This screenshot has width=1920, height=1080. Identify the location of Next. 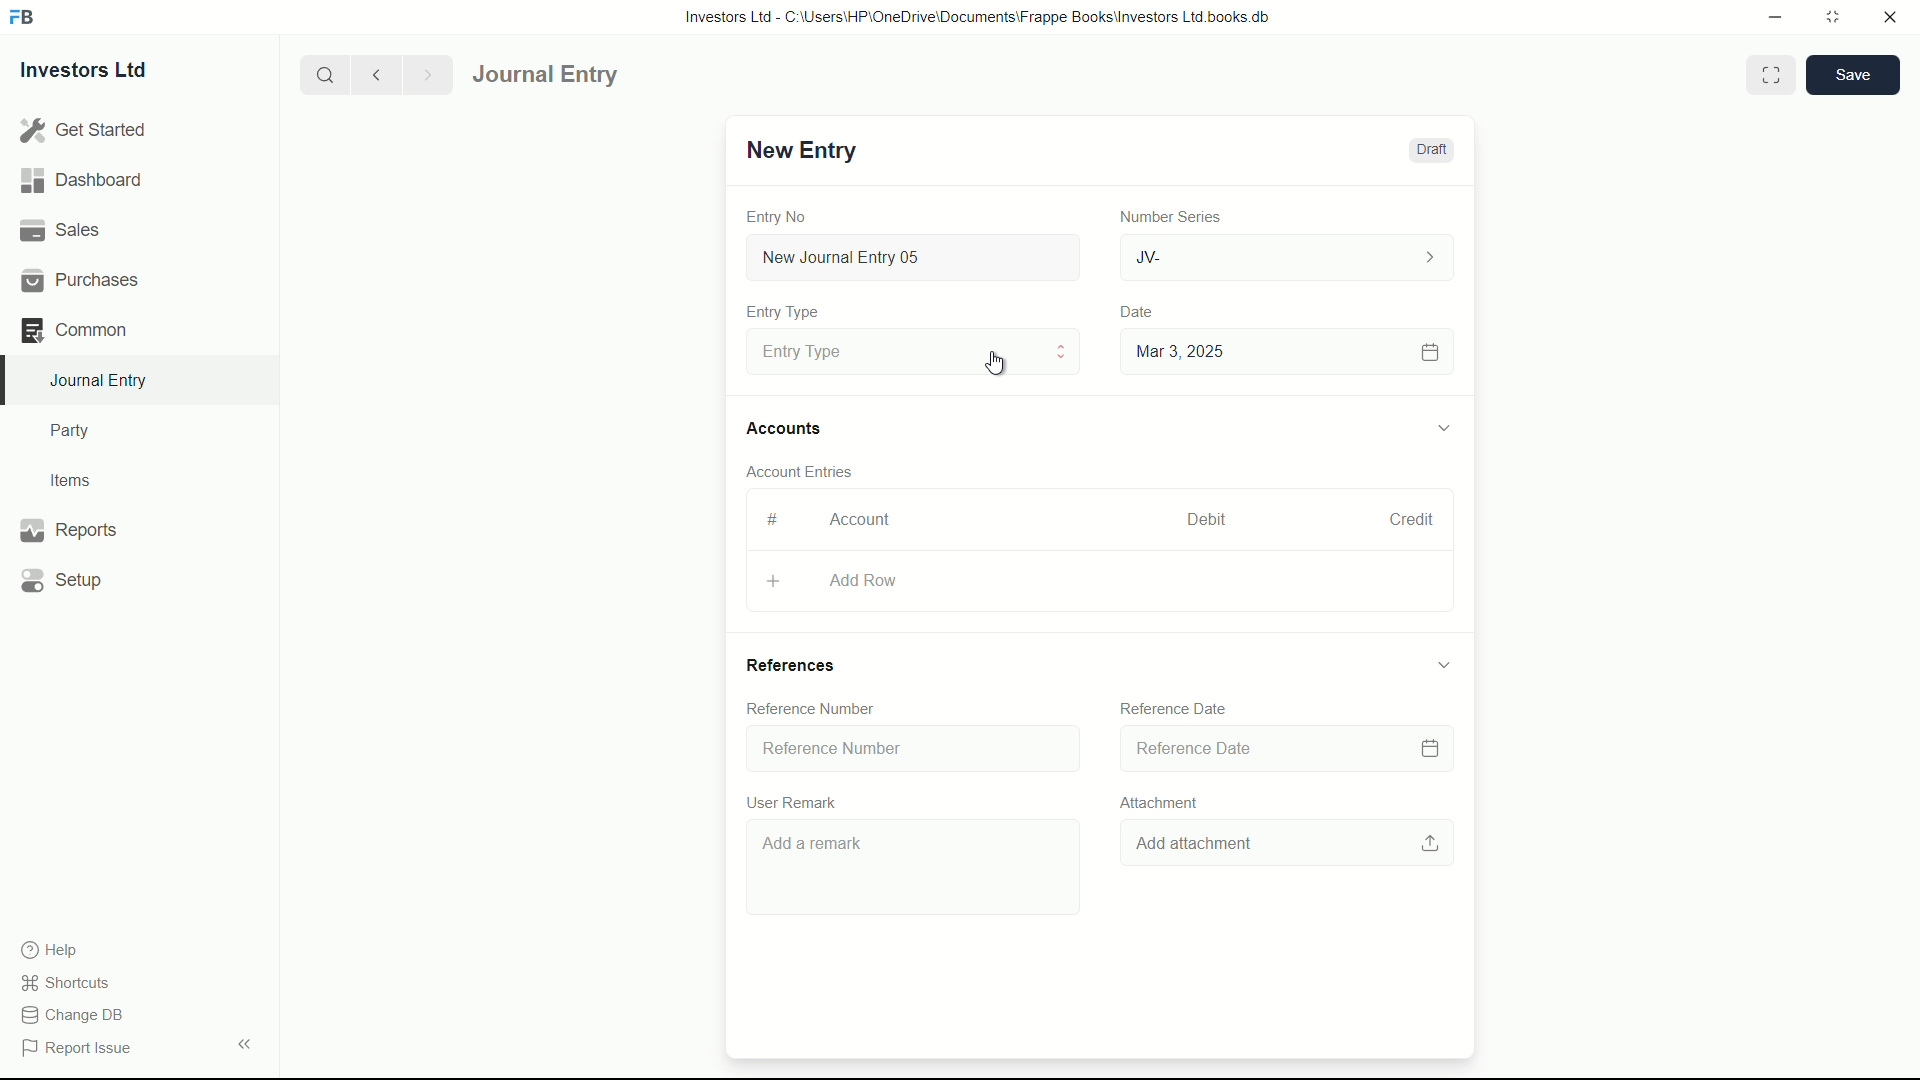
(424, 74).